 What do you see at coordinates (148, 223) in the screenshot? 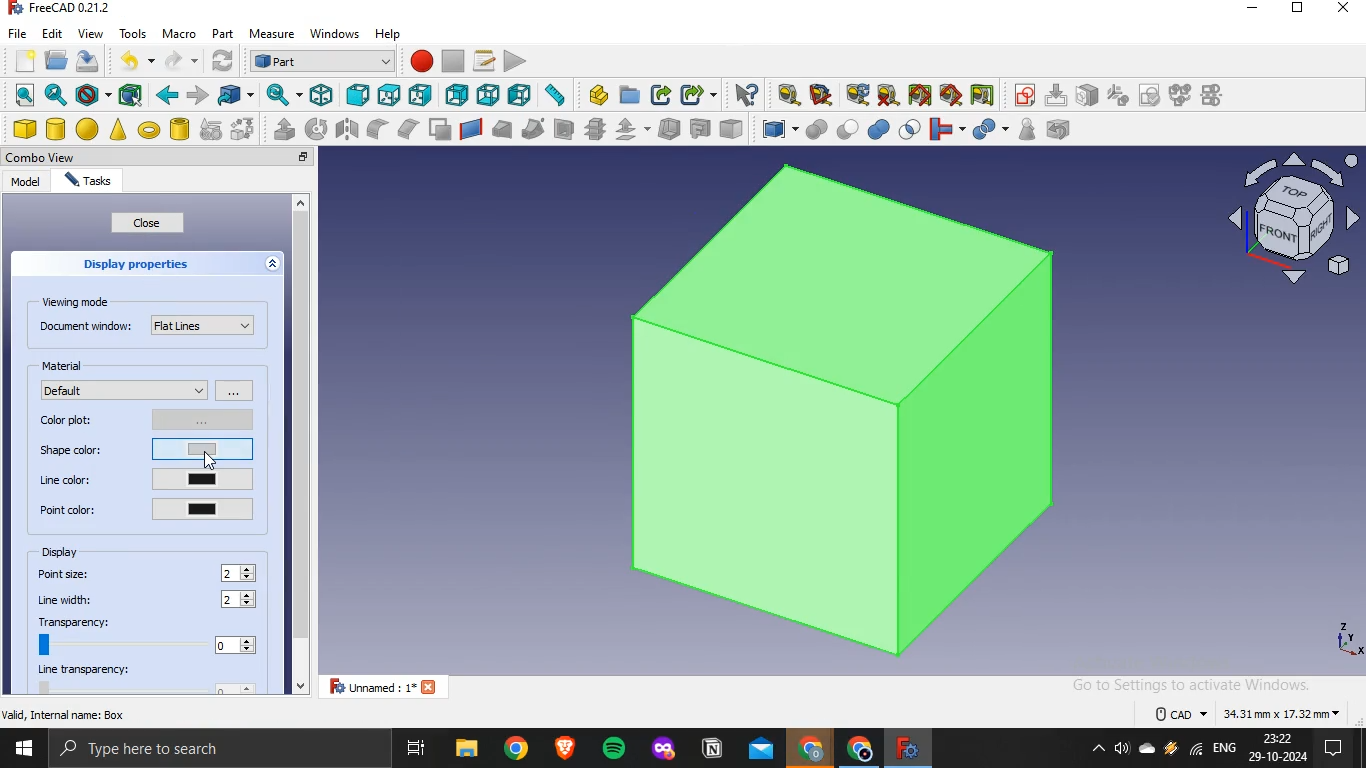
I see `close` at bounding box center [148, 223].